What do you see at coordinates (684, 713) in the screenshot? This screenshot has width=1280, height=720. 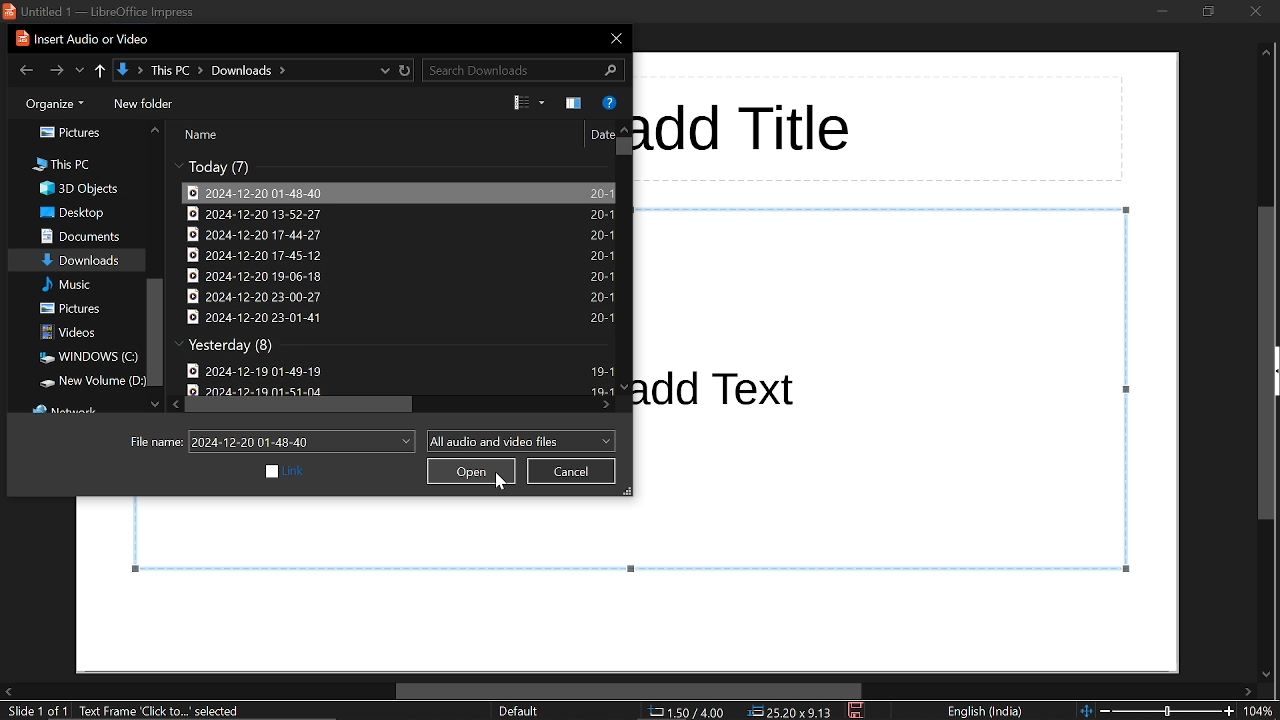 I see `co-ordinate` at bounding box center [684, 713].